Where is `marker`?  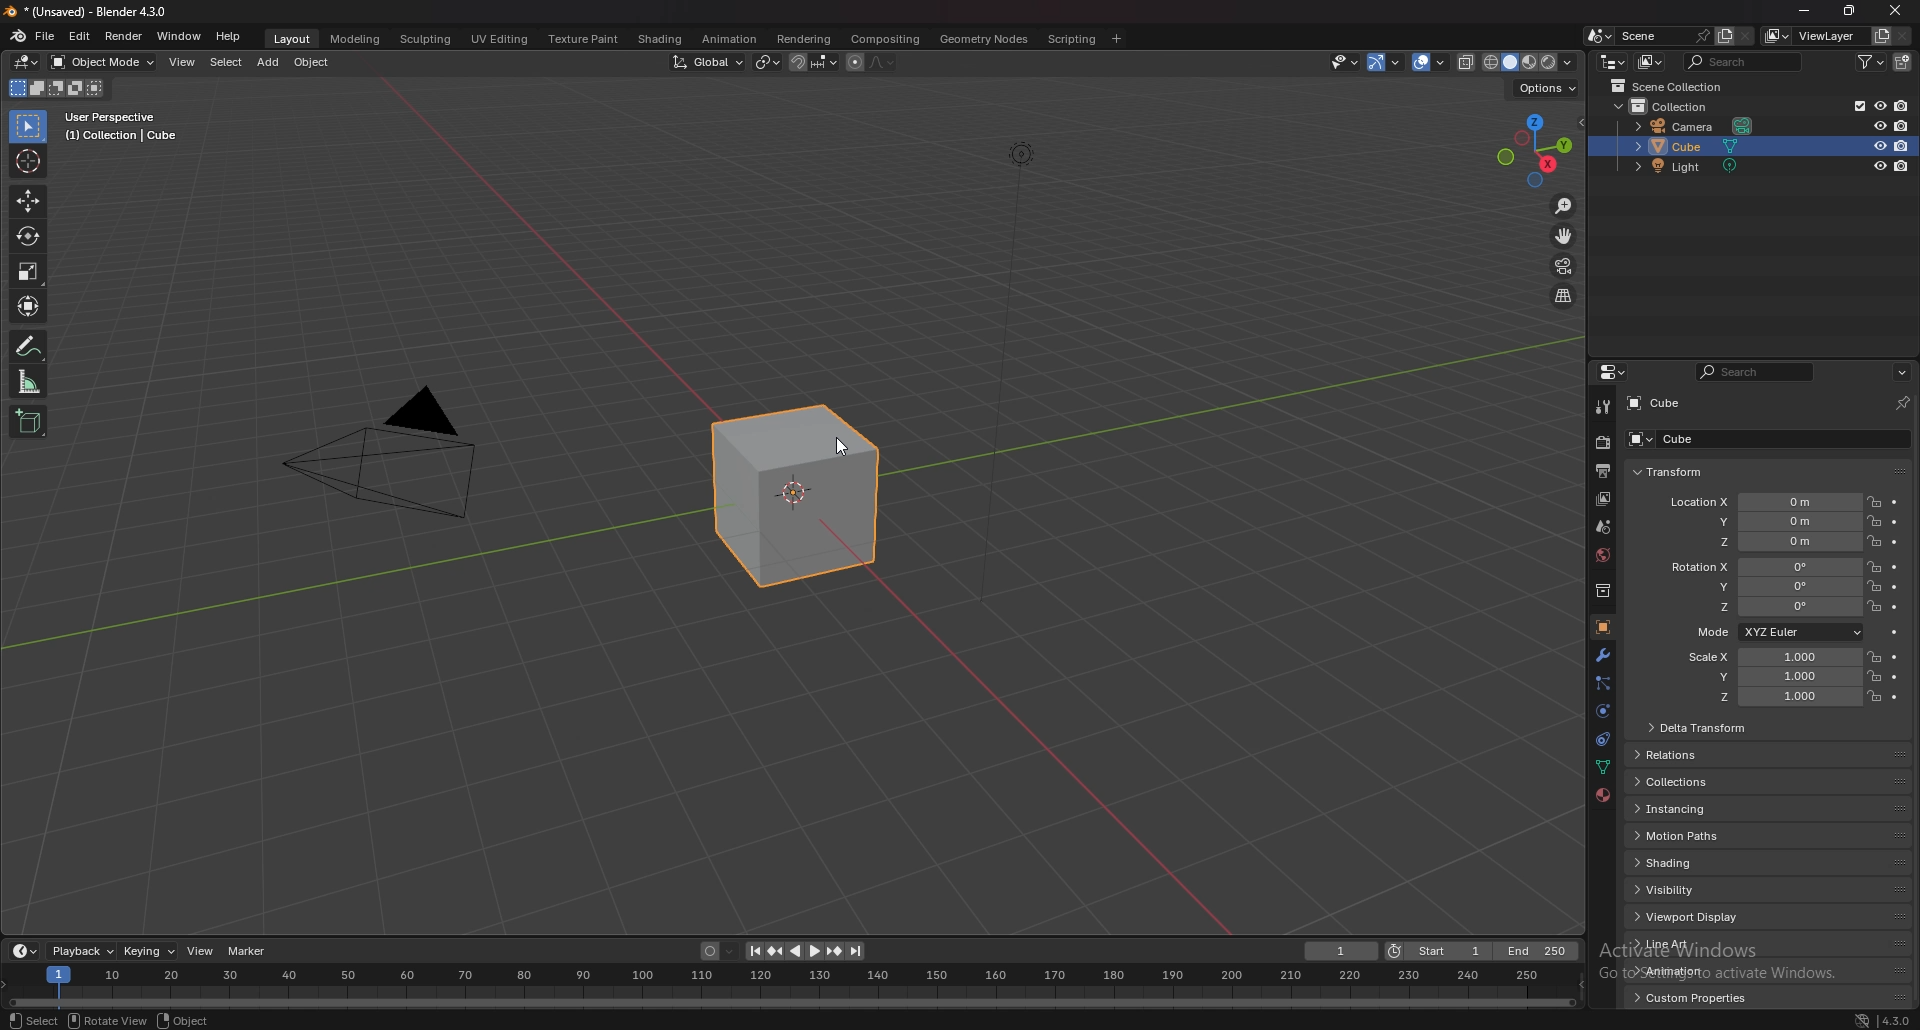 marker is located at coordinates (248, 951).